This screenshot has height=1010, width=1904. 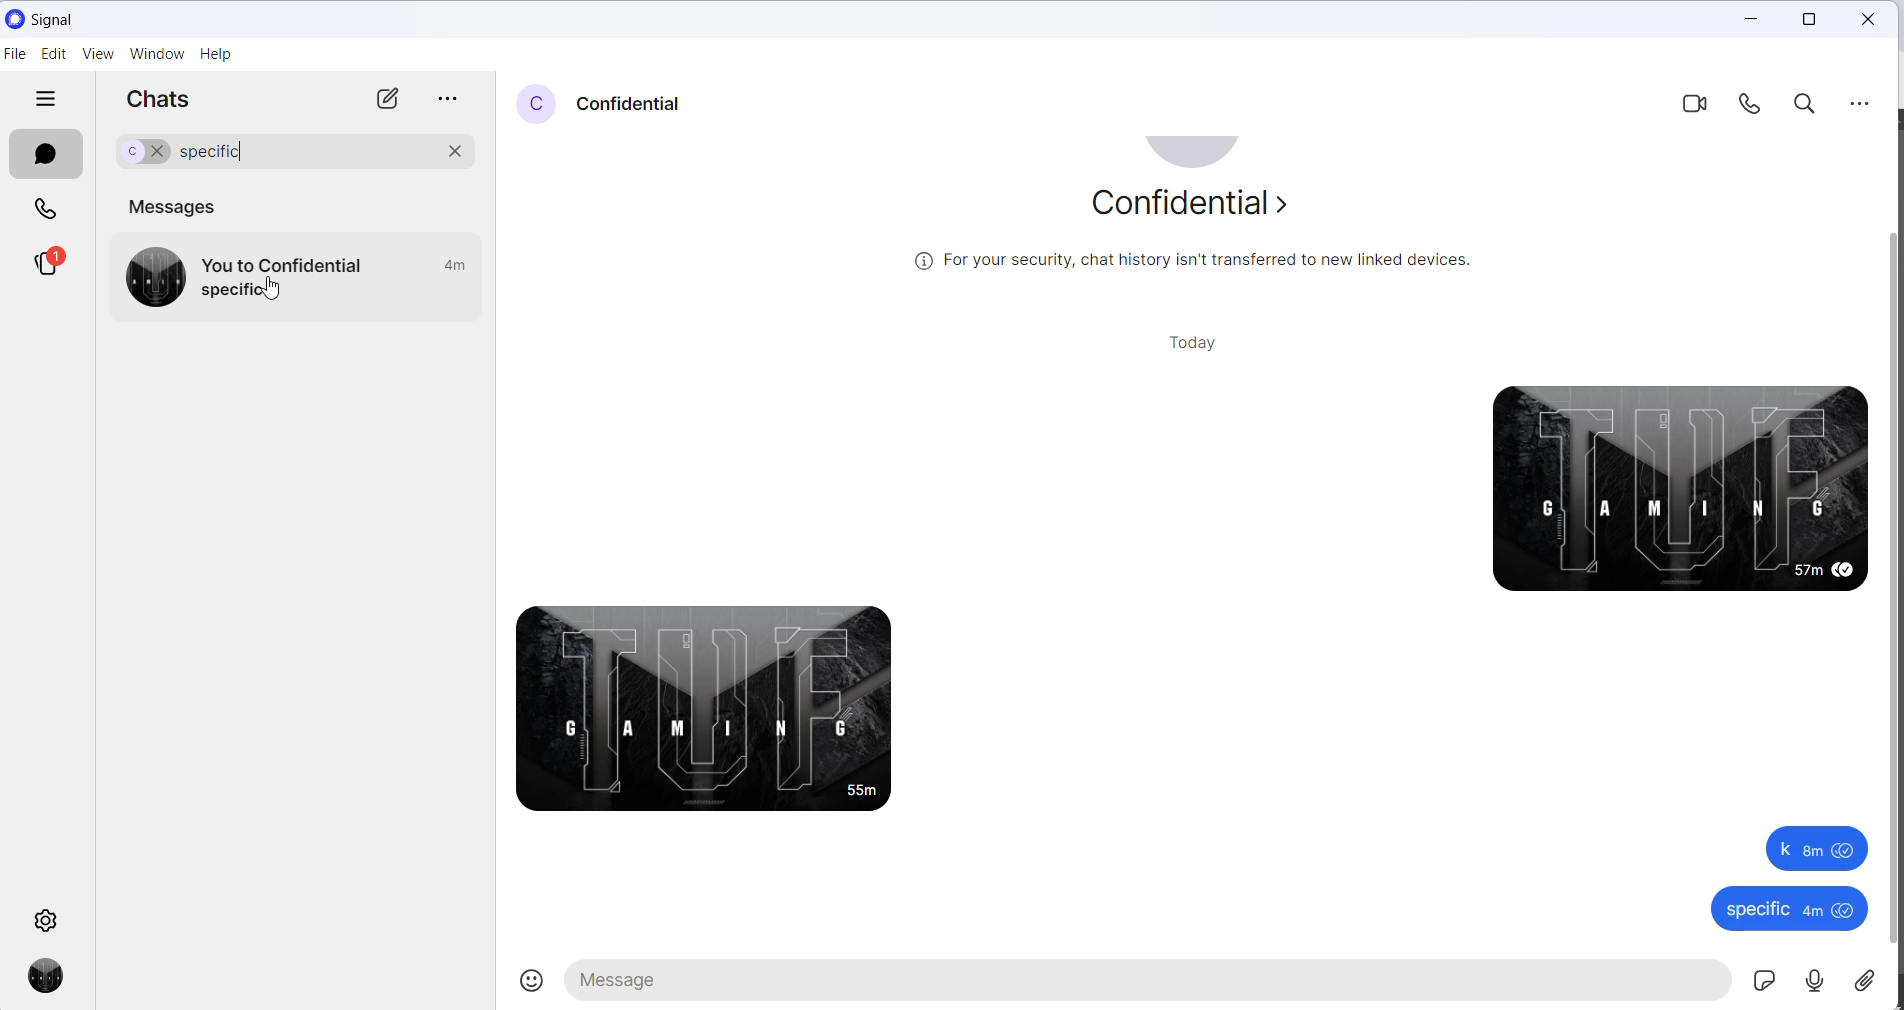 I want to click on new chats, so click(x=383, y=100).